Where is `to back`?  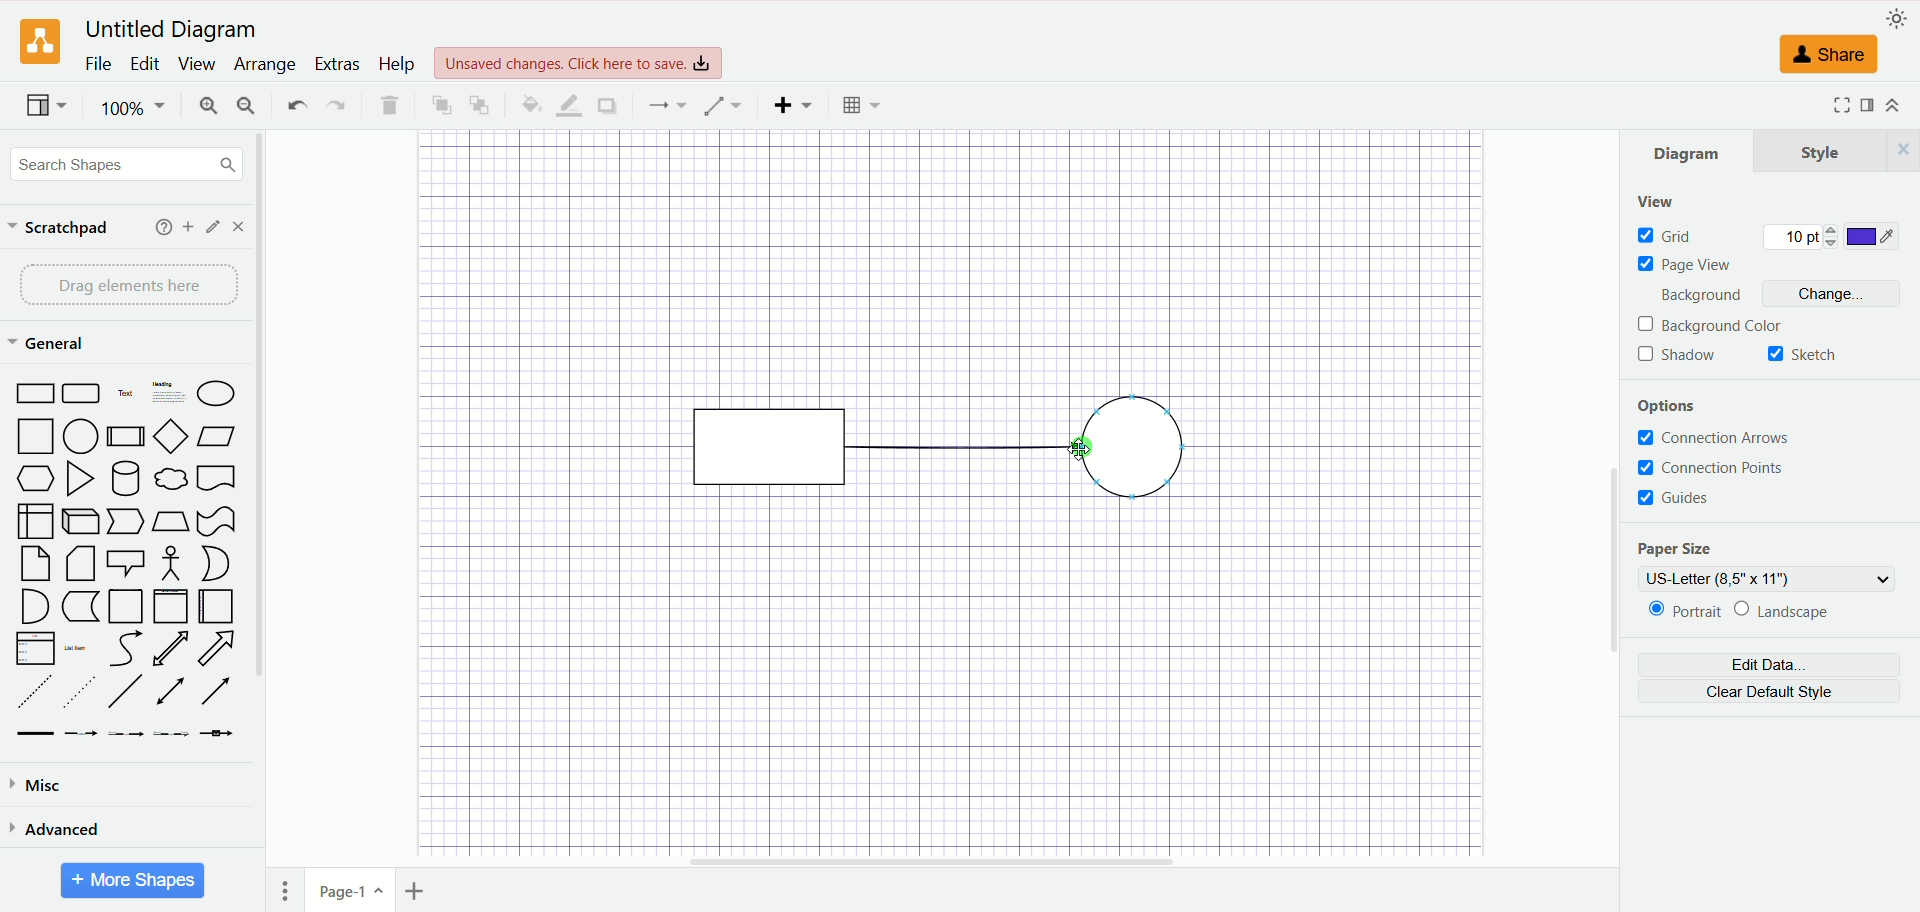 to back is located at coordinates (477, 104).